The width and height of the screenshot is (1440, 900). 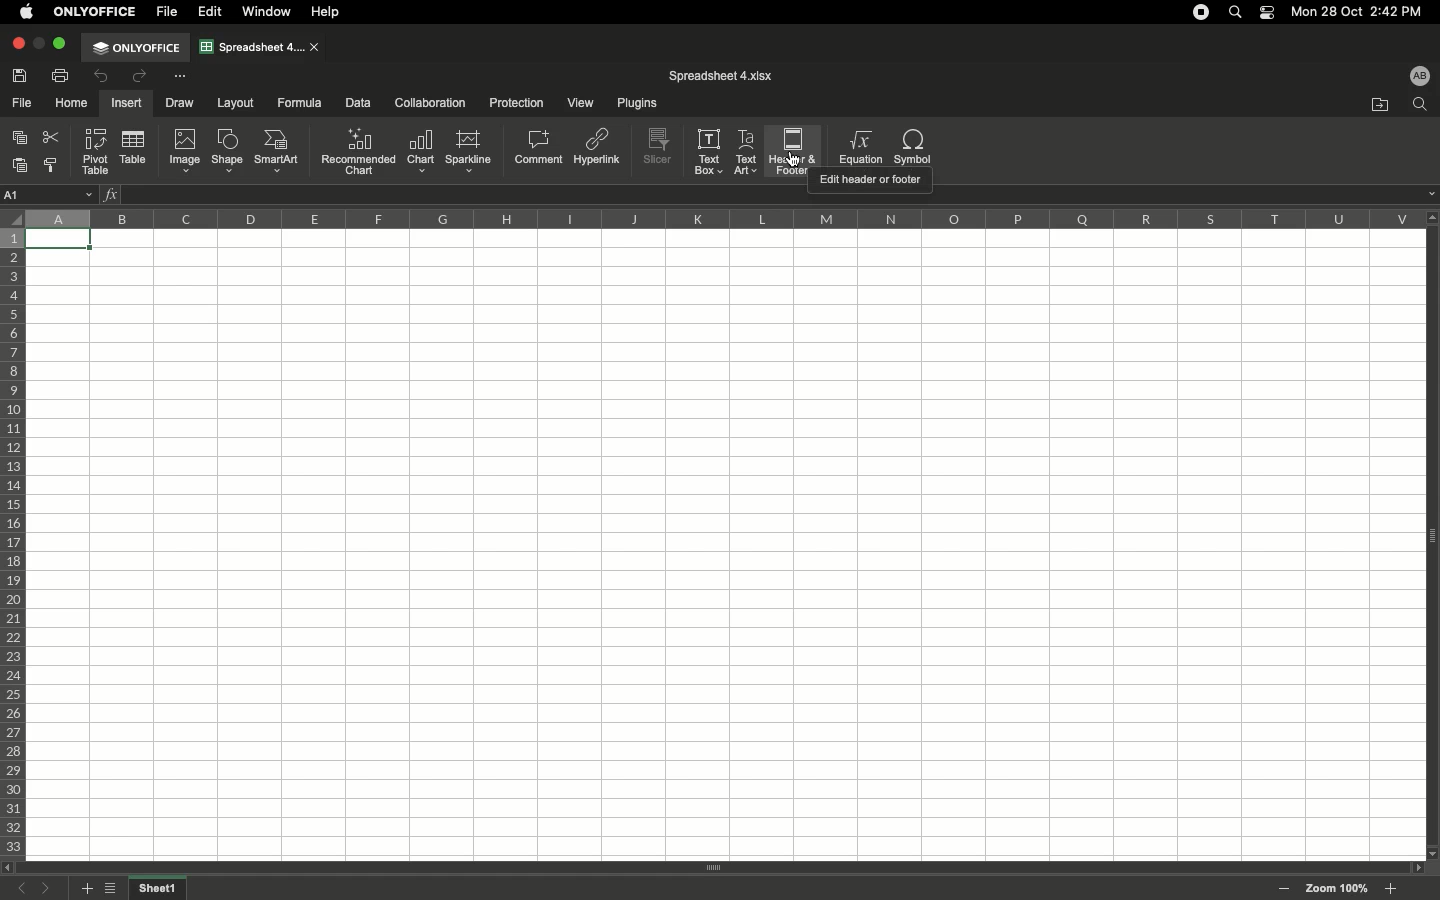 What do you see at coordinates (85, 889) in the screenshot?
I see `Add sheet` at bounding box center [85, 889].